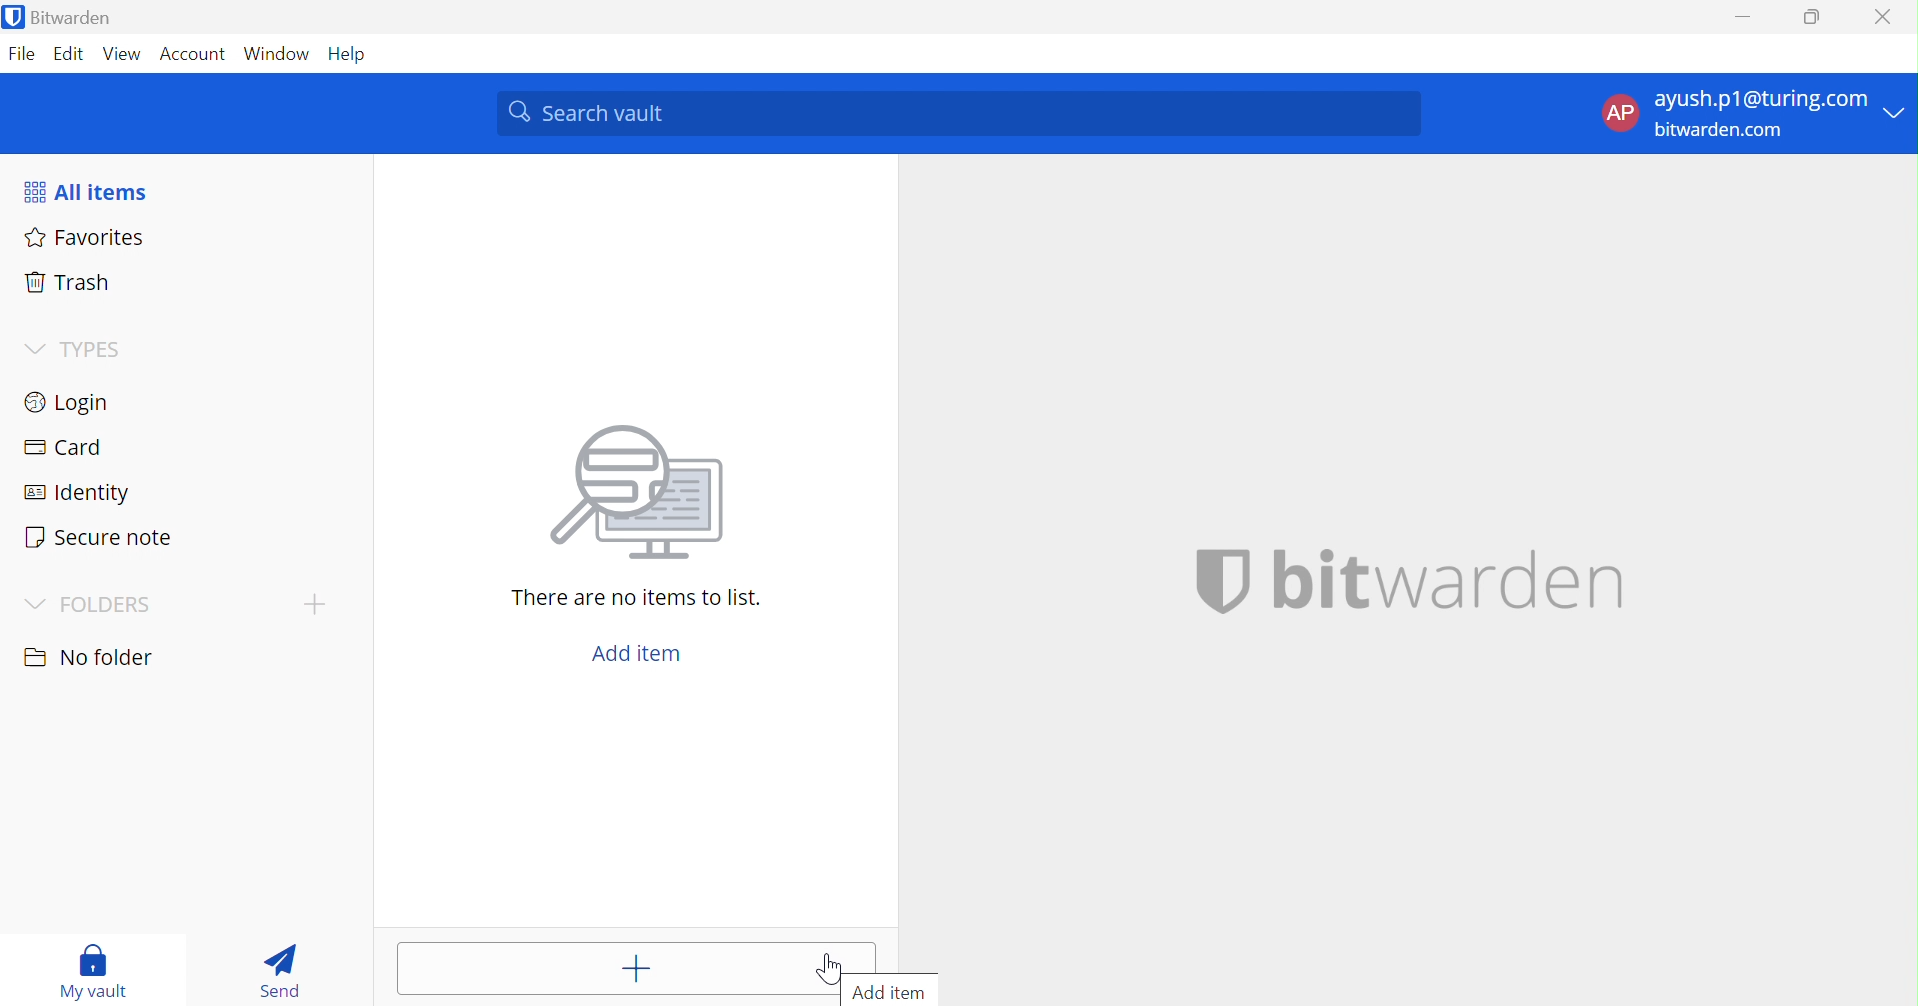 This screenshot has height=1006, width=1918. I want to click on Restore down, so click(1815, 18).